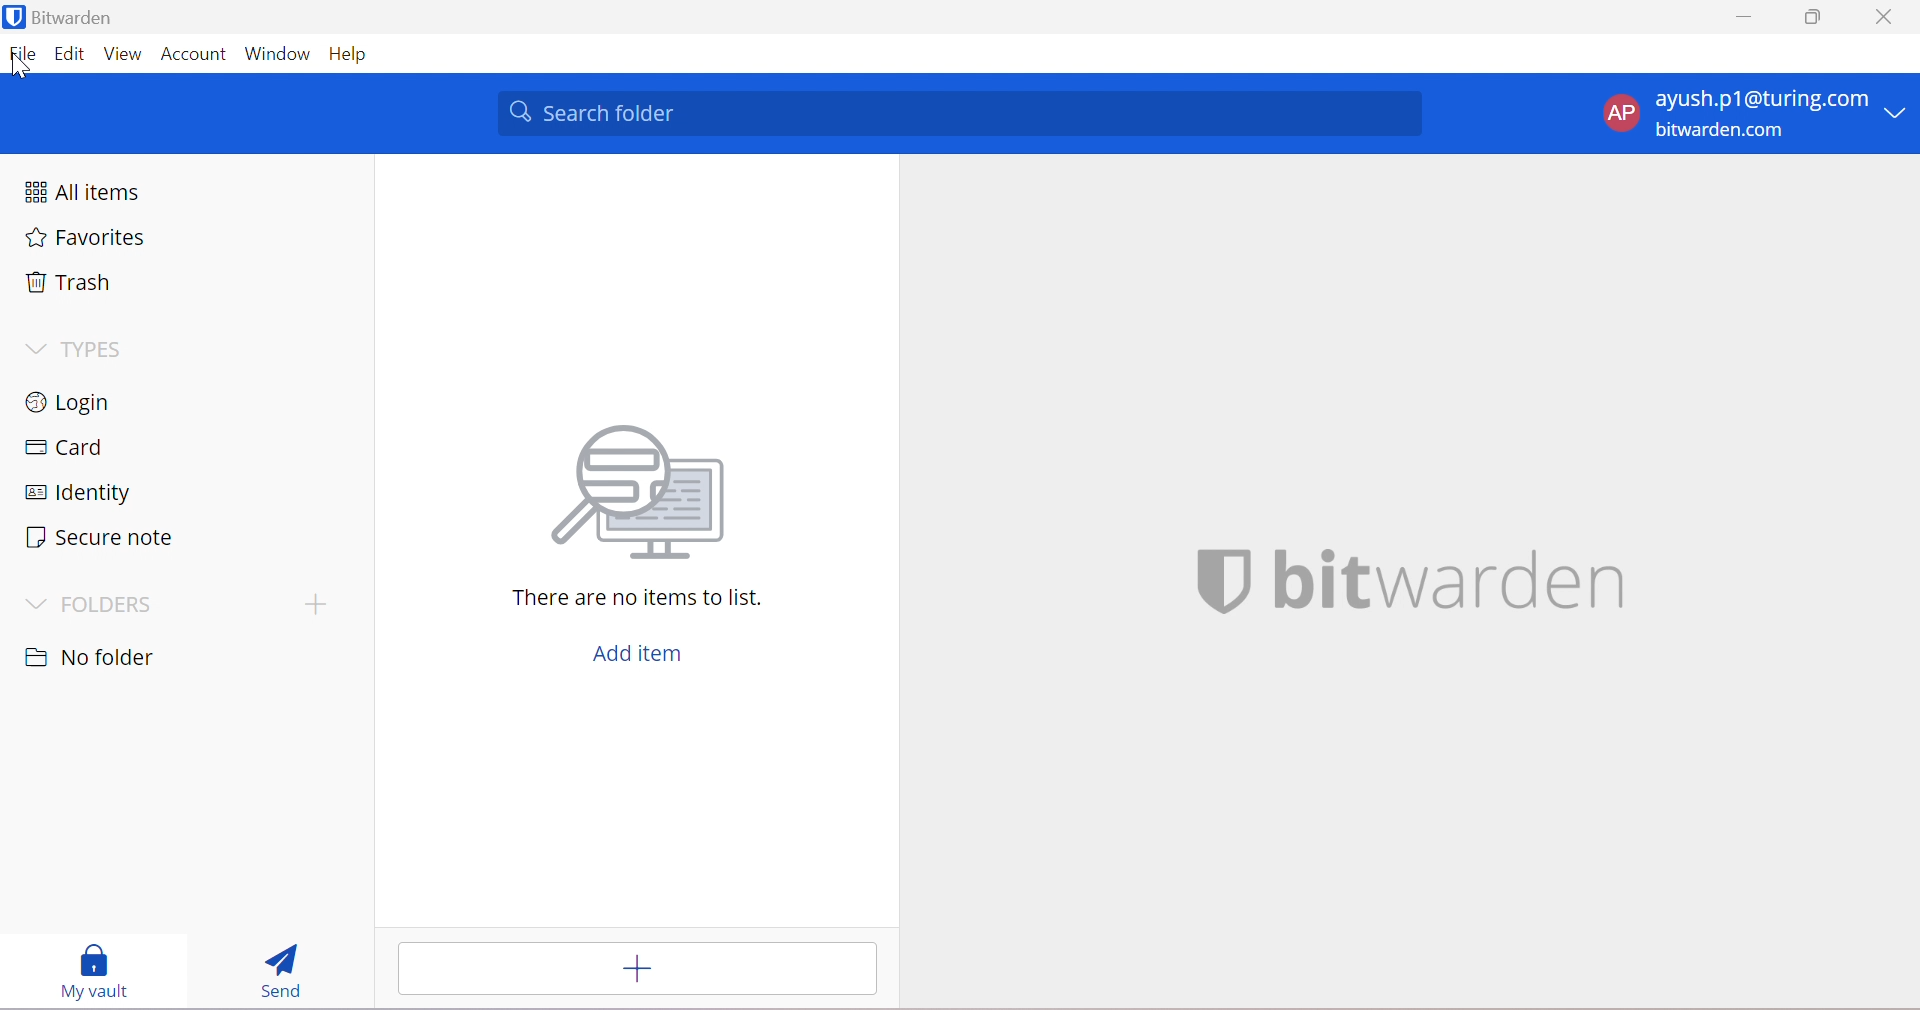  Describe the element at coordinates (1211, 584) in the screenshot. I see `bitwarden logo` at that location.